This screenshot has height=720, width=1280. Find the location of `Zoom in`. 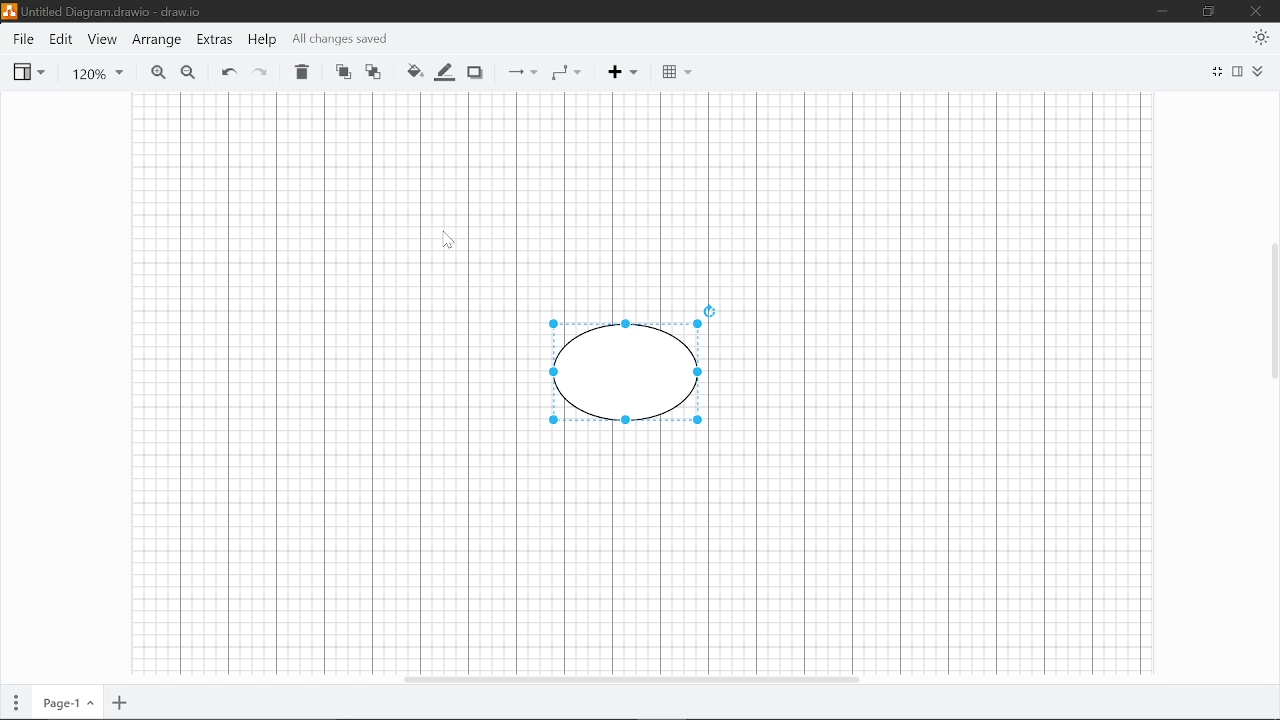

Zoom in is located at coordinates (153, 72).